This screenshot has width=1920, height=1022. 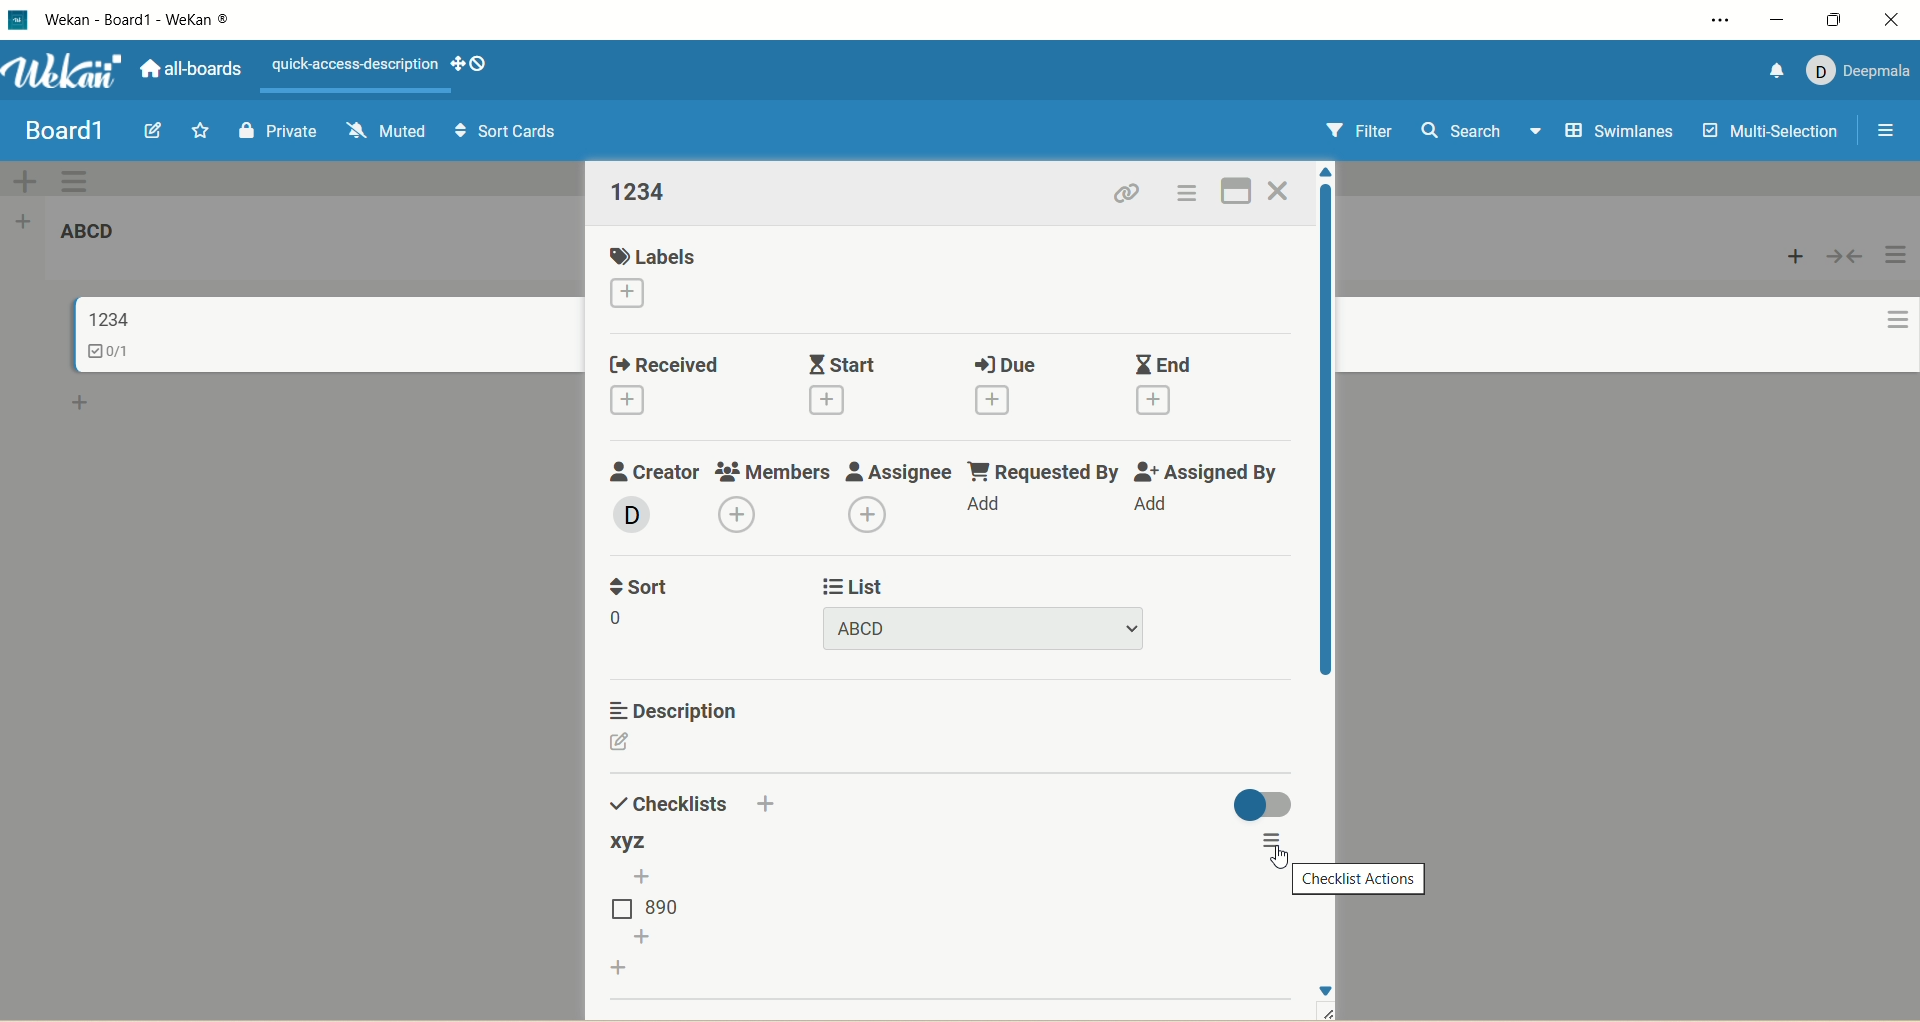 I want to click on copy link, so click(x=1130, y=195).